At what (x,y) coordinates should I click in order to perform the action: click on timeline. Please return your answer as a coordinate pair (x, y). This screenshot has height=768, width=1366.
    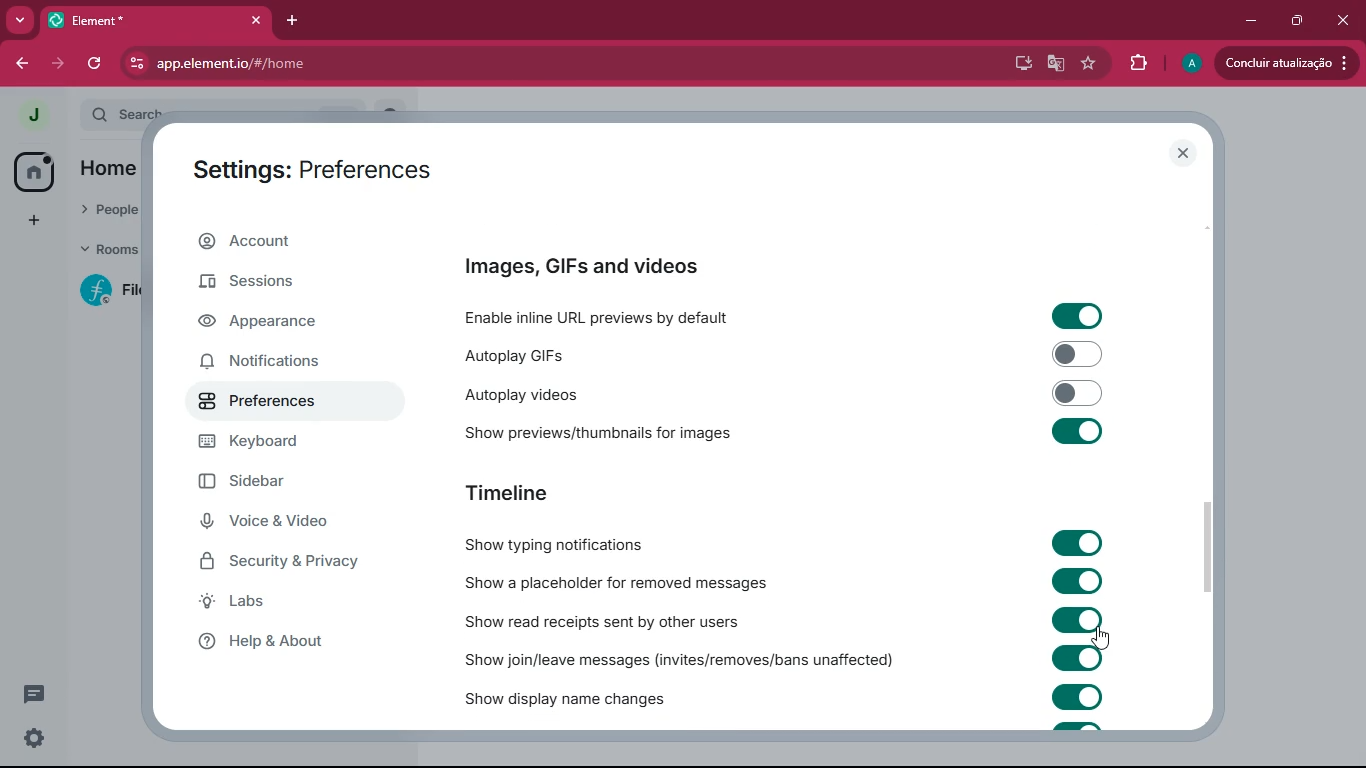
    Looking at the image, I should click on (510, 490).